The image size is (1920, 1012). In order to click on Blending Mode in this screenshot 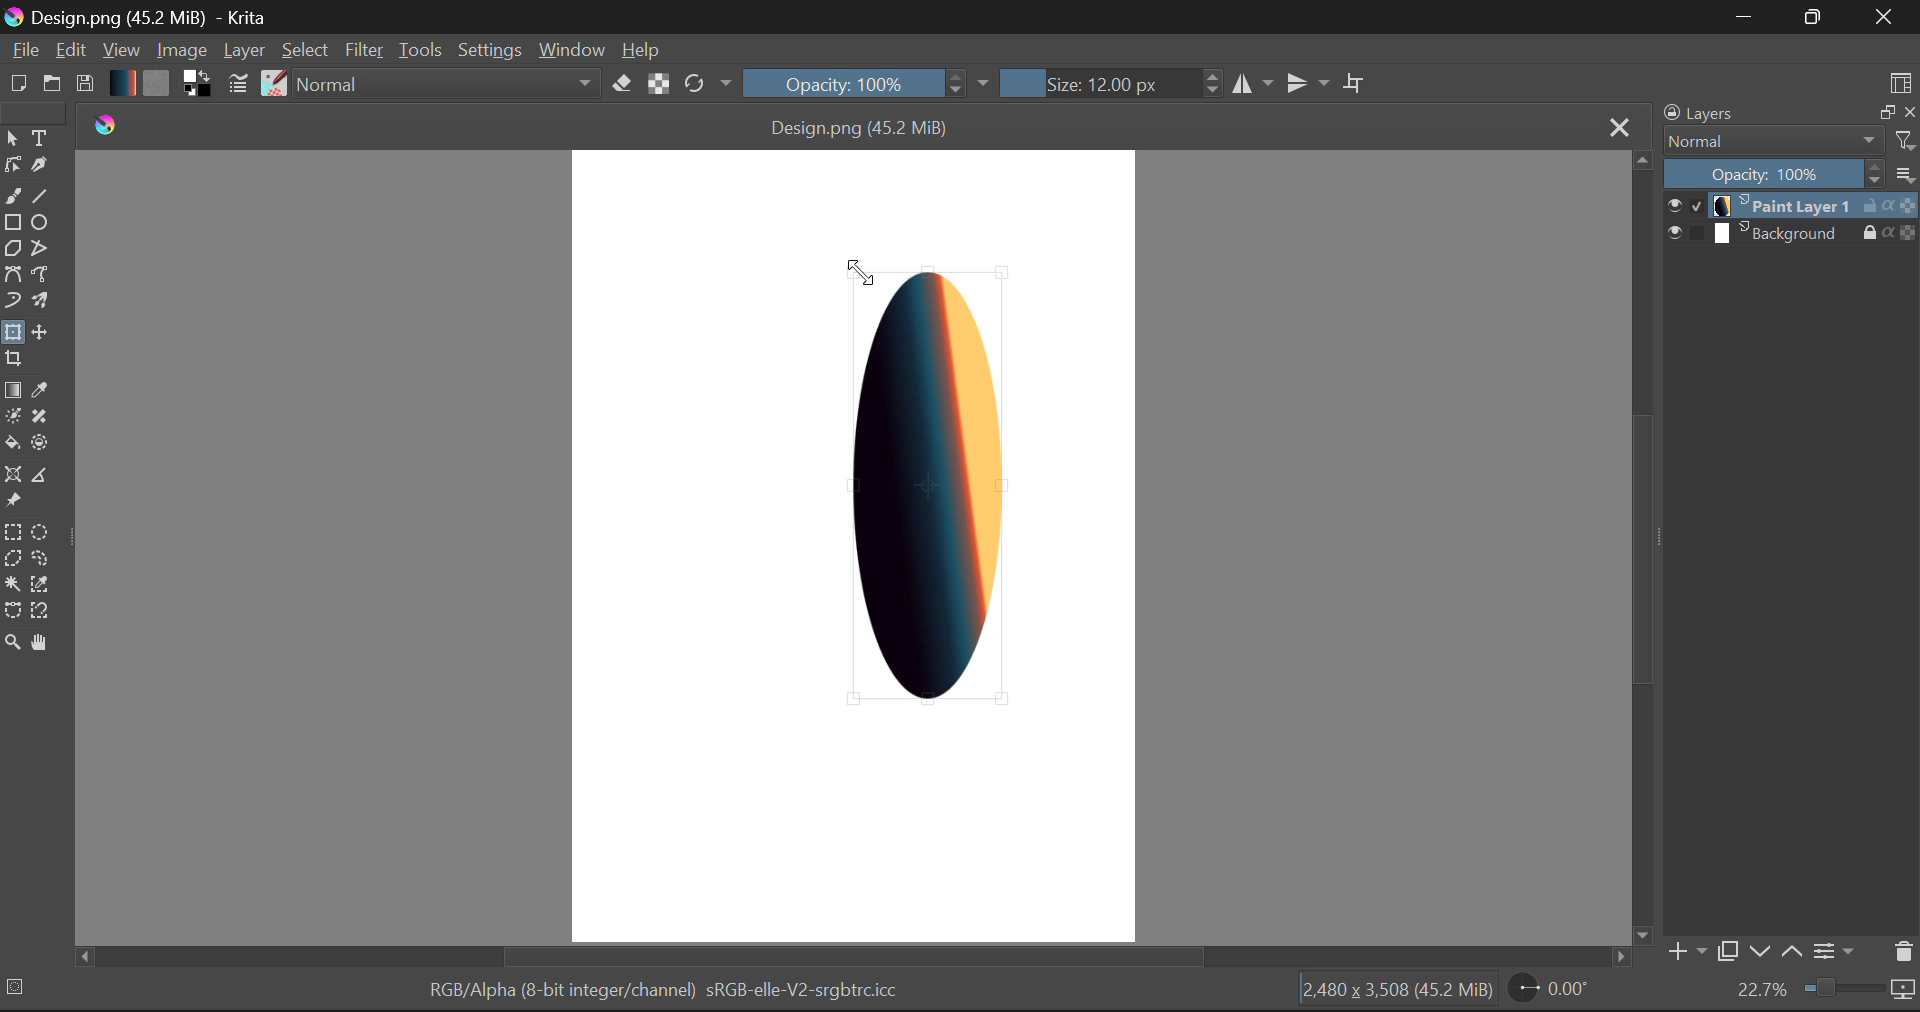, I will do `click(448, 82)`.